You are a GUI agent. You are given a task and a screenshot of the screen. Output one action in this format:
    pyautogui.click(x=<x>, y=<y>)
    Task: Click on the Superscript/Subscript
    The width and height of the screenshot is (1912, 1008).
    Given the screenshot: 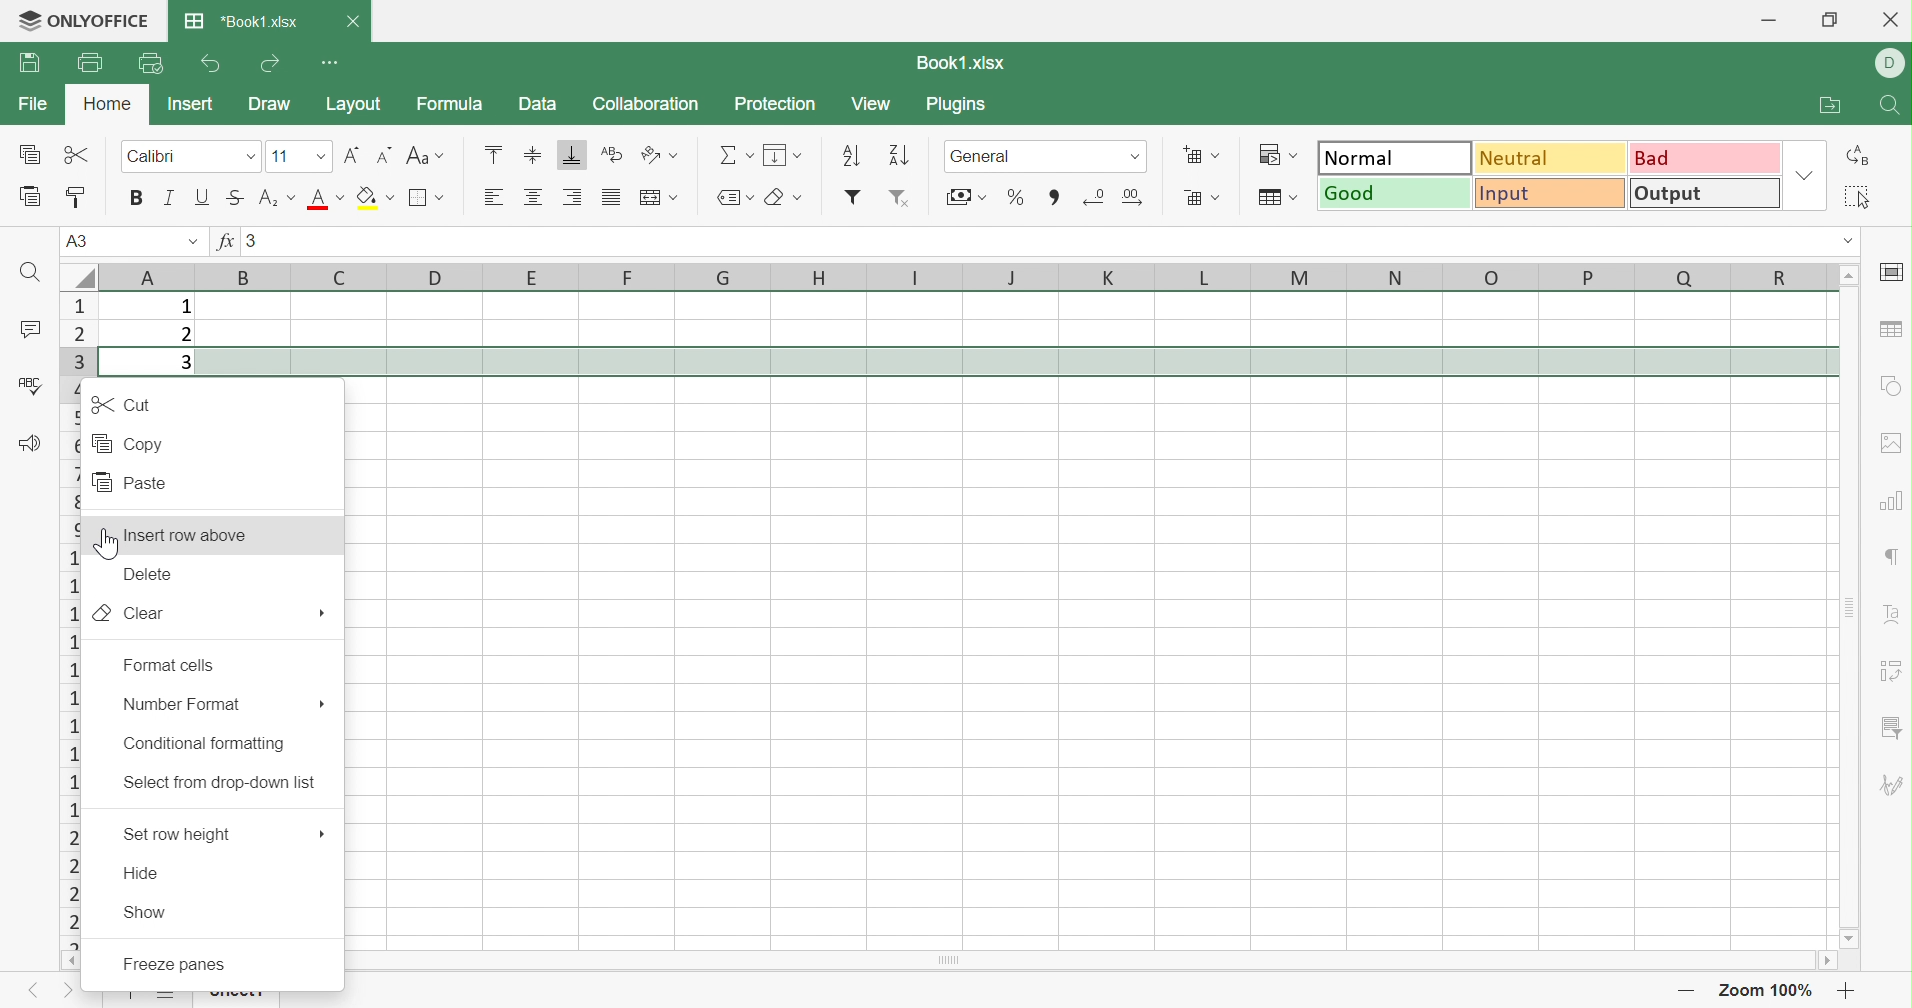 What is the action you would take?
    pyautogui.click(x=267, y=198)
    